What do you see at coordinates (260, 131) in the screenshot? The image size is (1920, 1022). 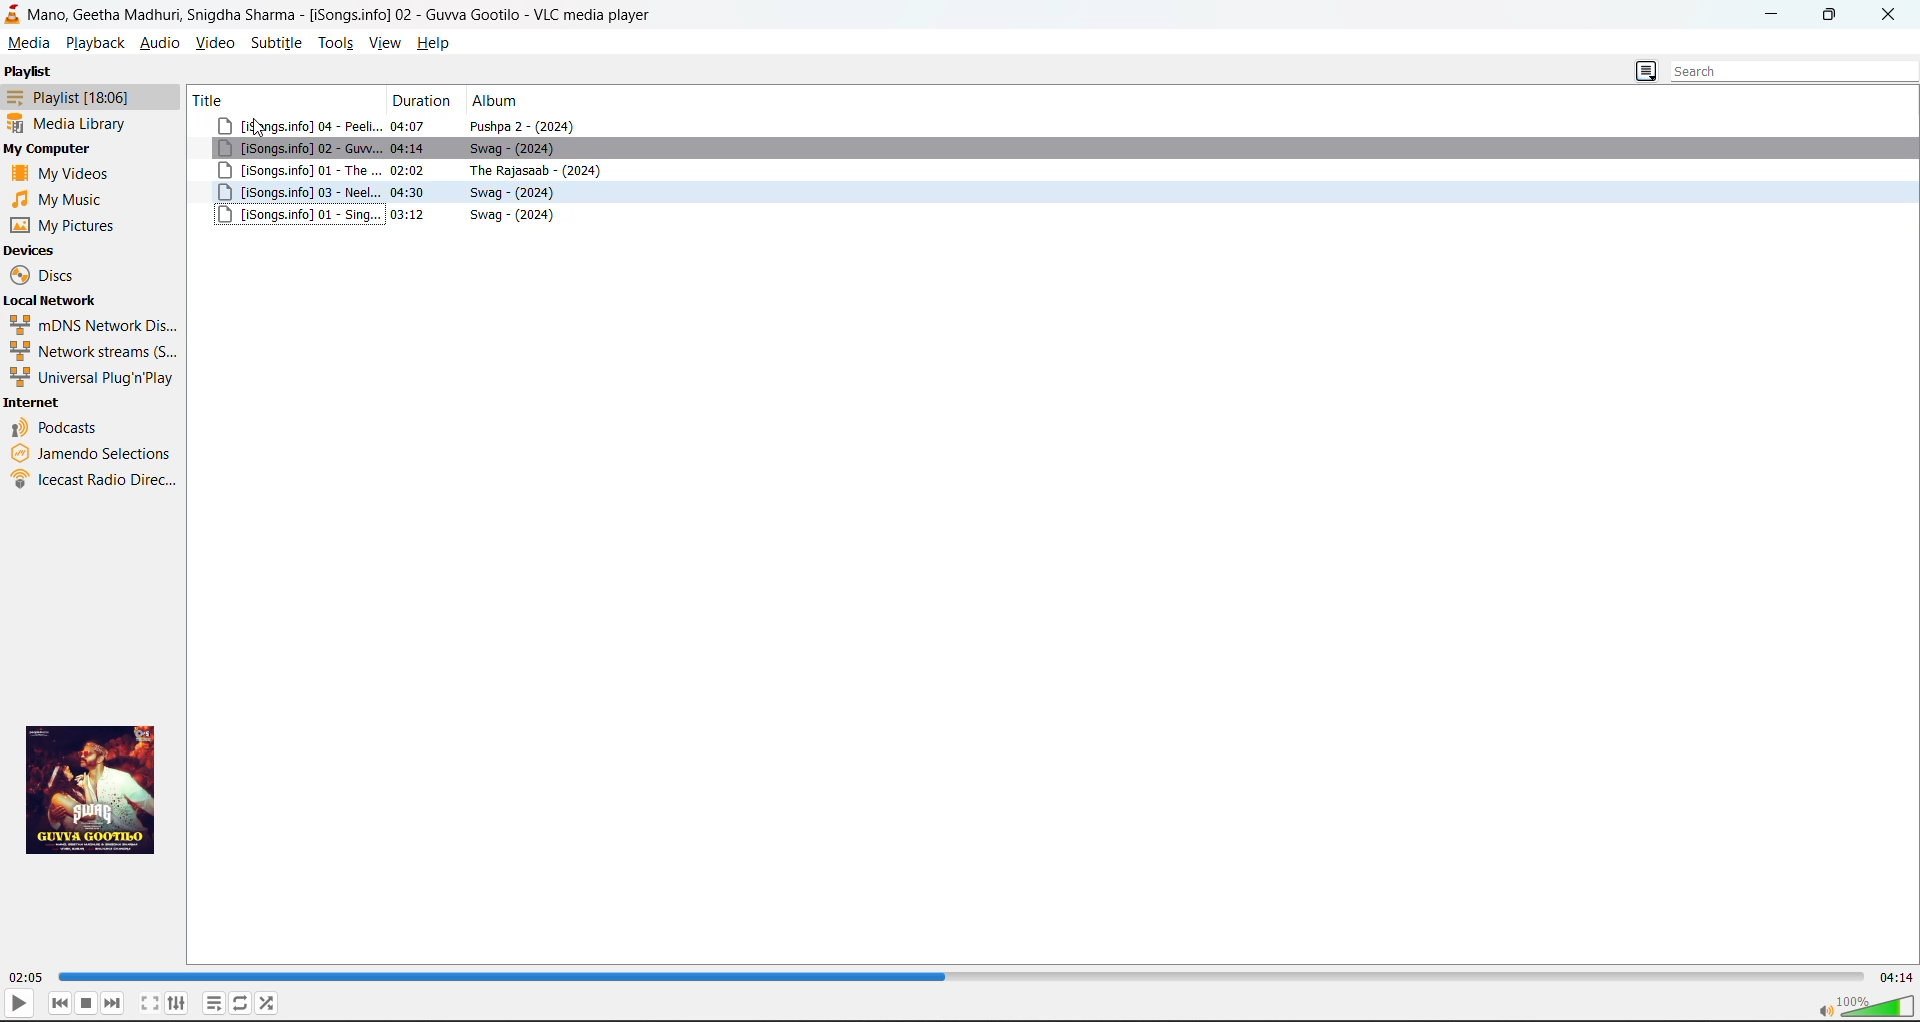 I see `cursor` at bounding box center [260, 131].